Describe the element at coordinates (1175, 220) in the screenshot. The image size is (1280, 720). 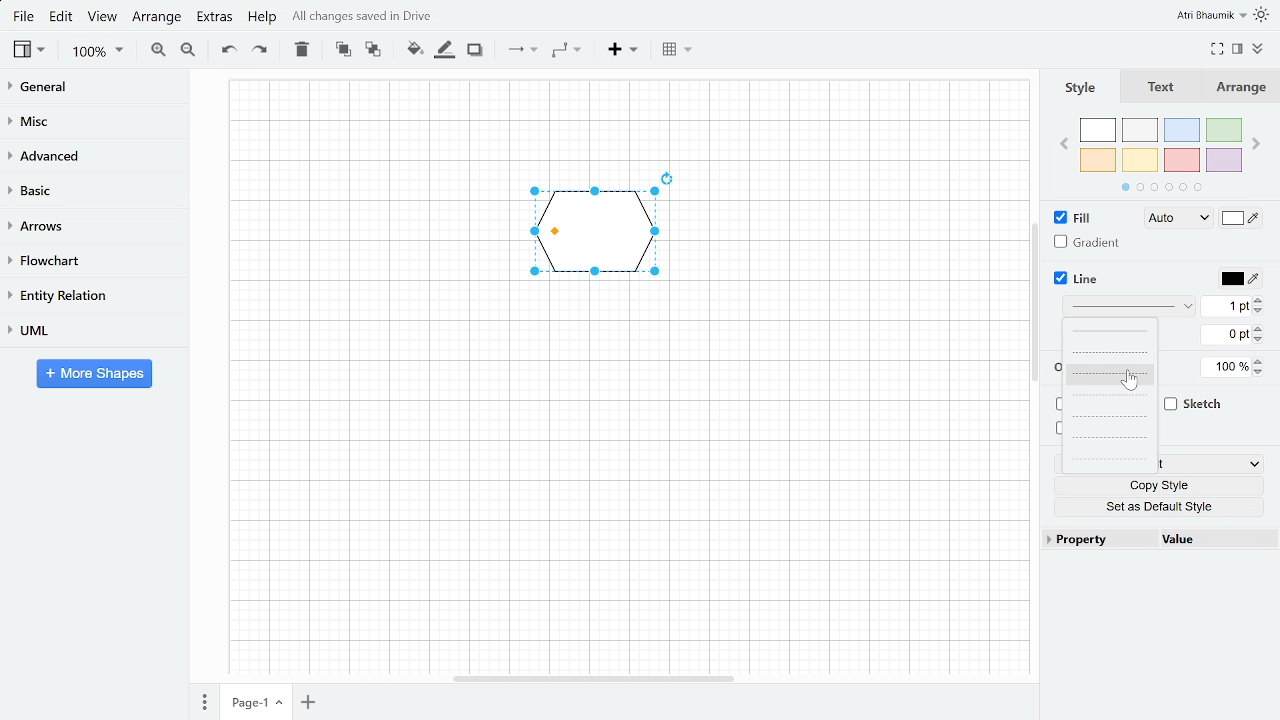
I see `Auto Fill style` at that location.